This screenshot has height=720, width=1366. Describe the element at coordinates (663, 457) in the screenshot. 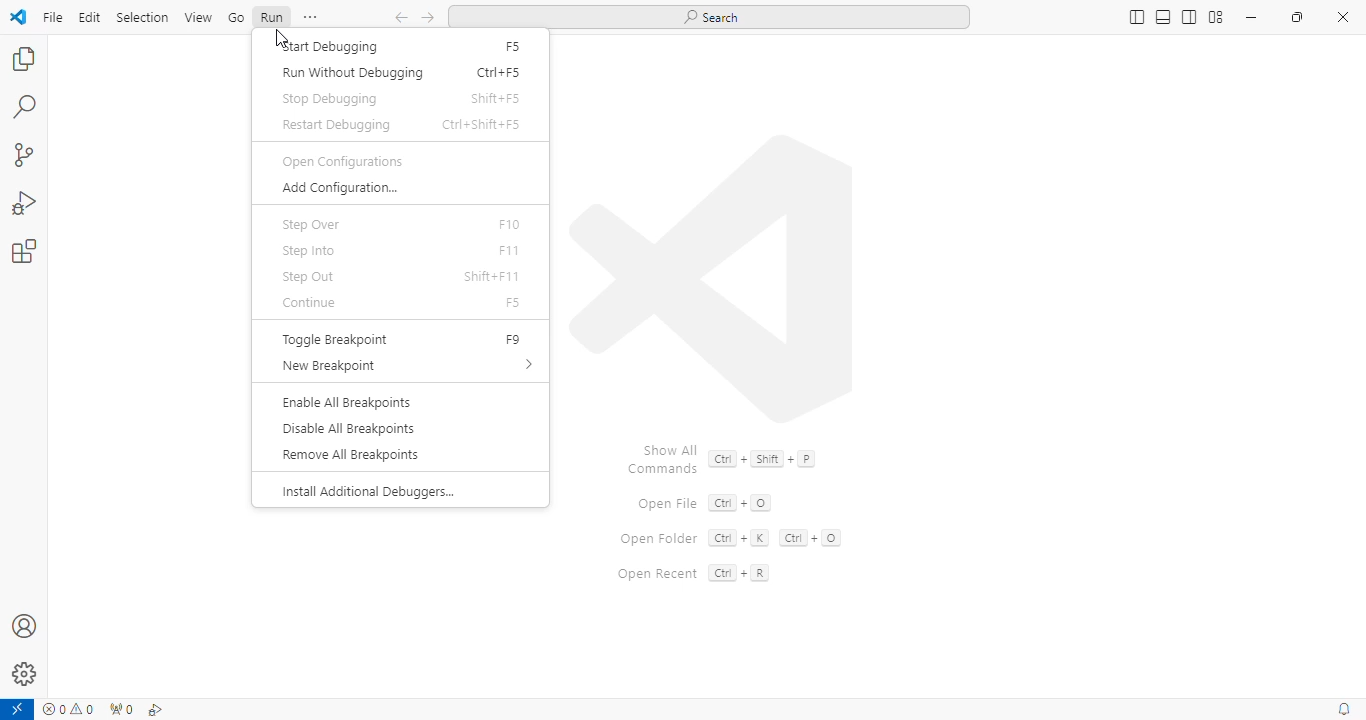

I see `show all commands` at that location.